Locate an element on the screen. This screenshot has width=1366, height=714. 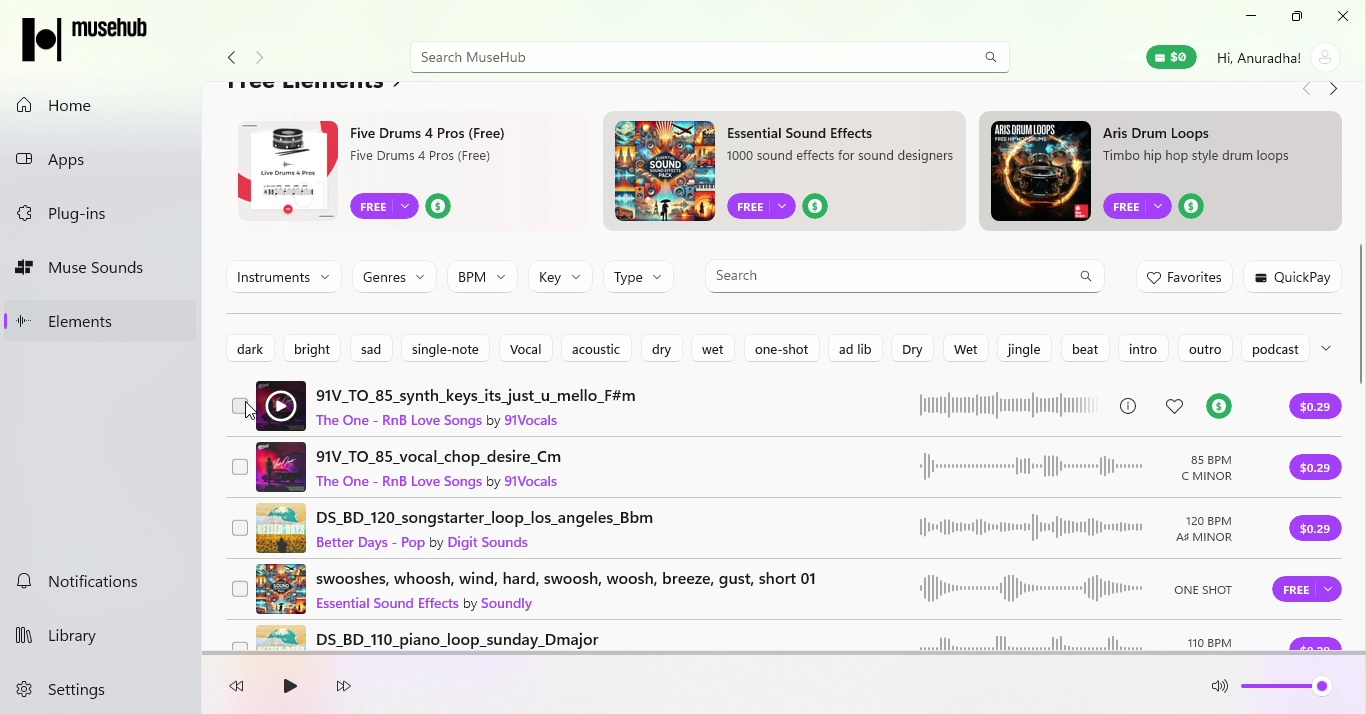
Settings is located at coordinates (76, 691).